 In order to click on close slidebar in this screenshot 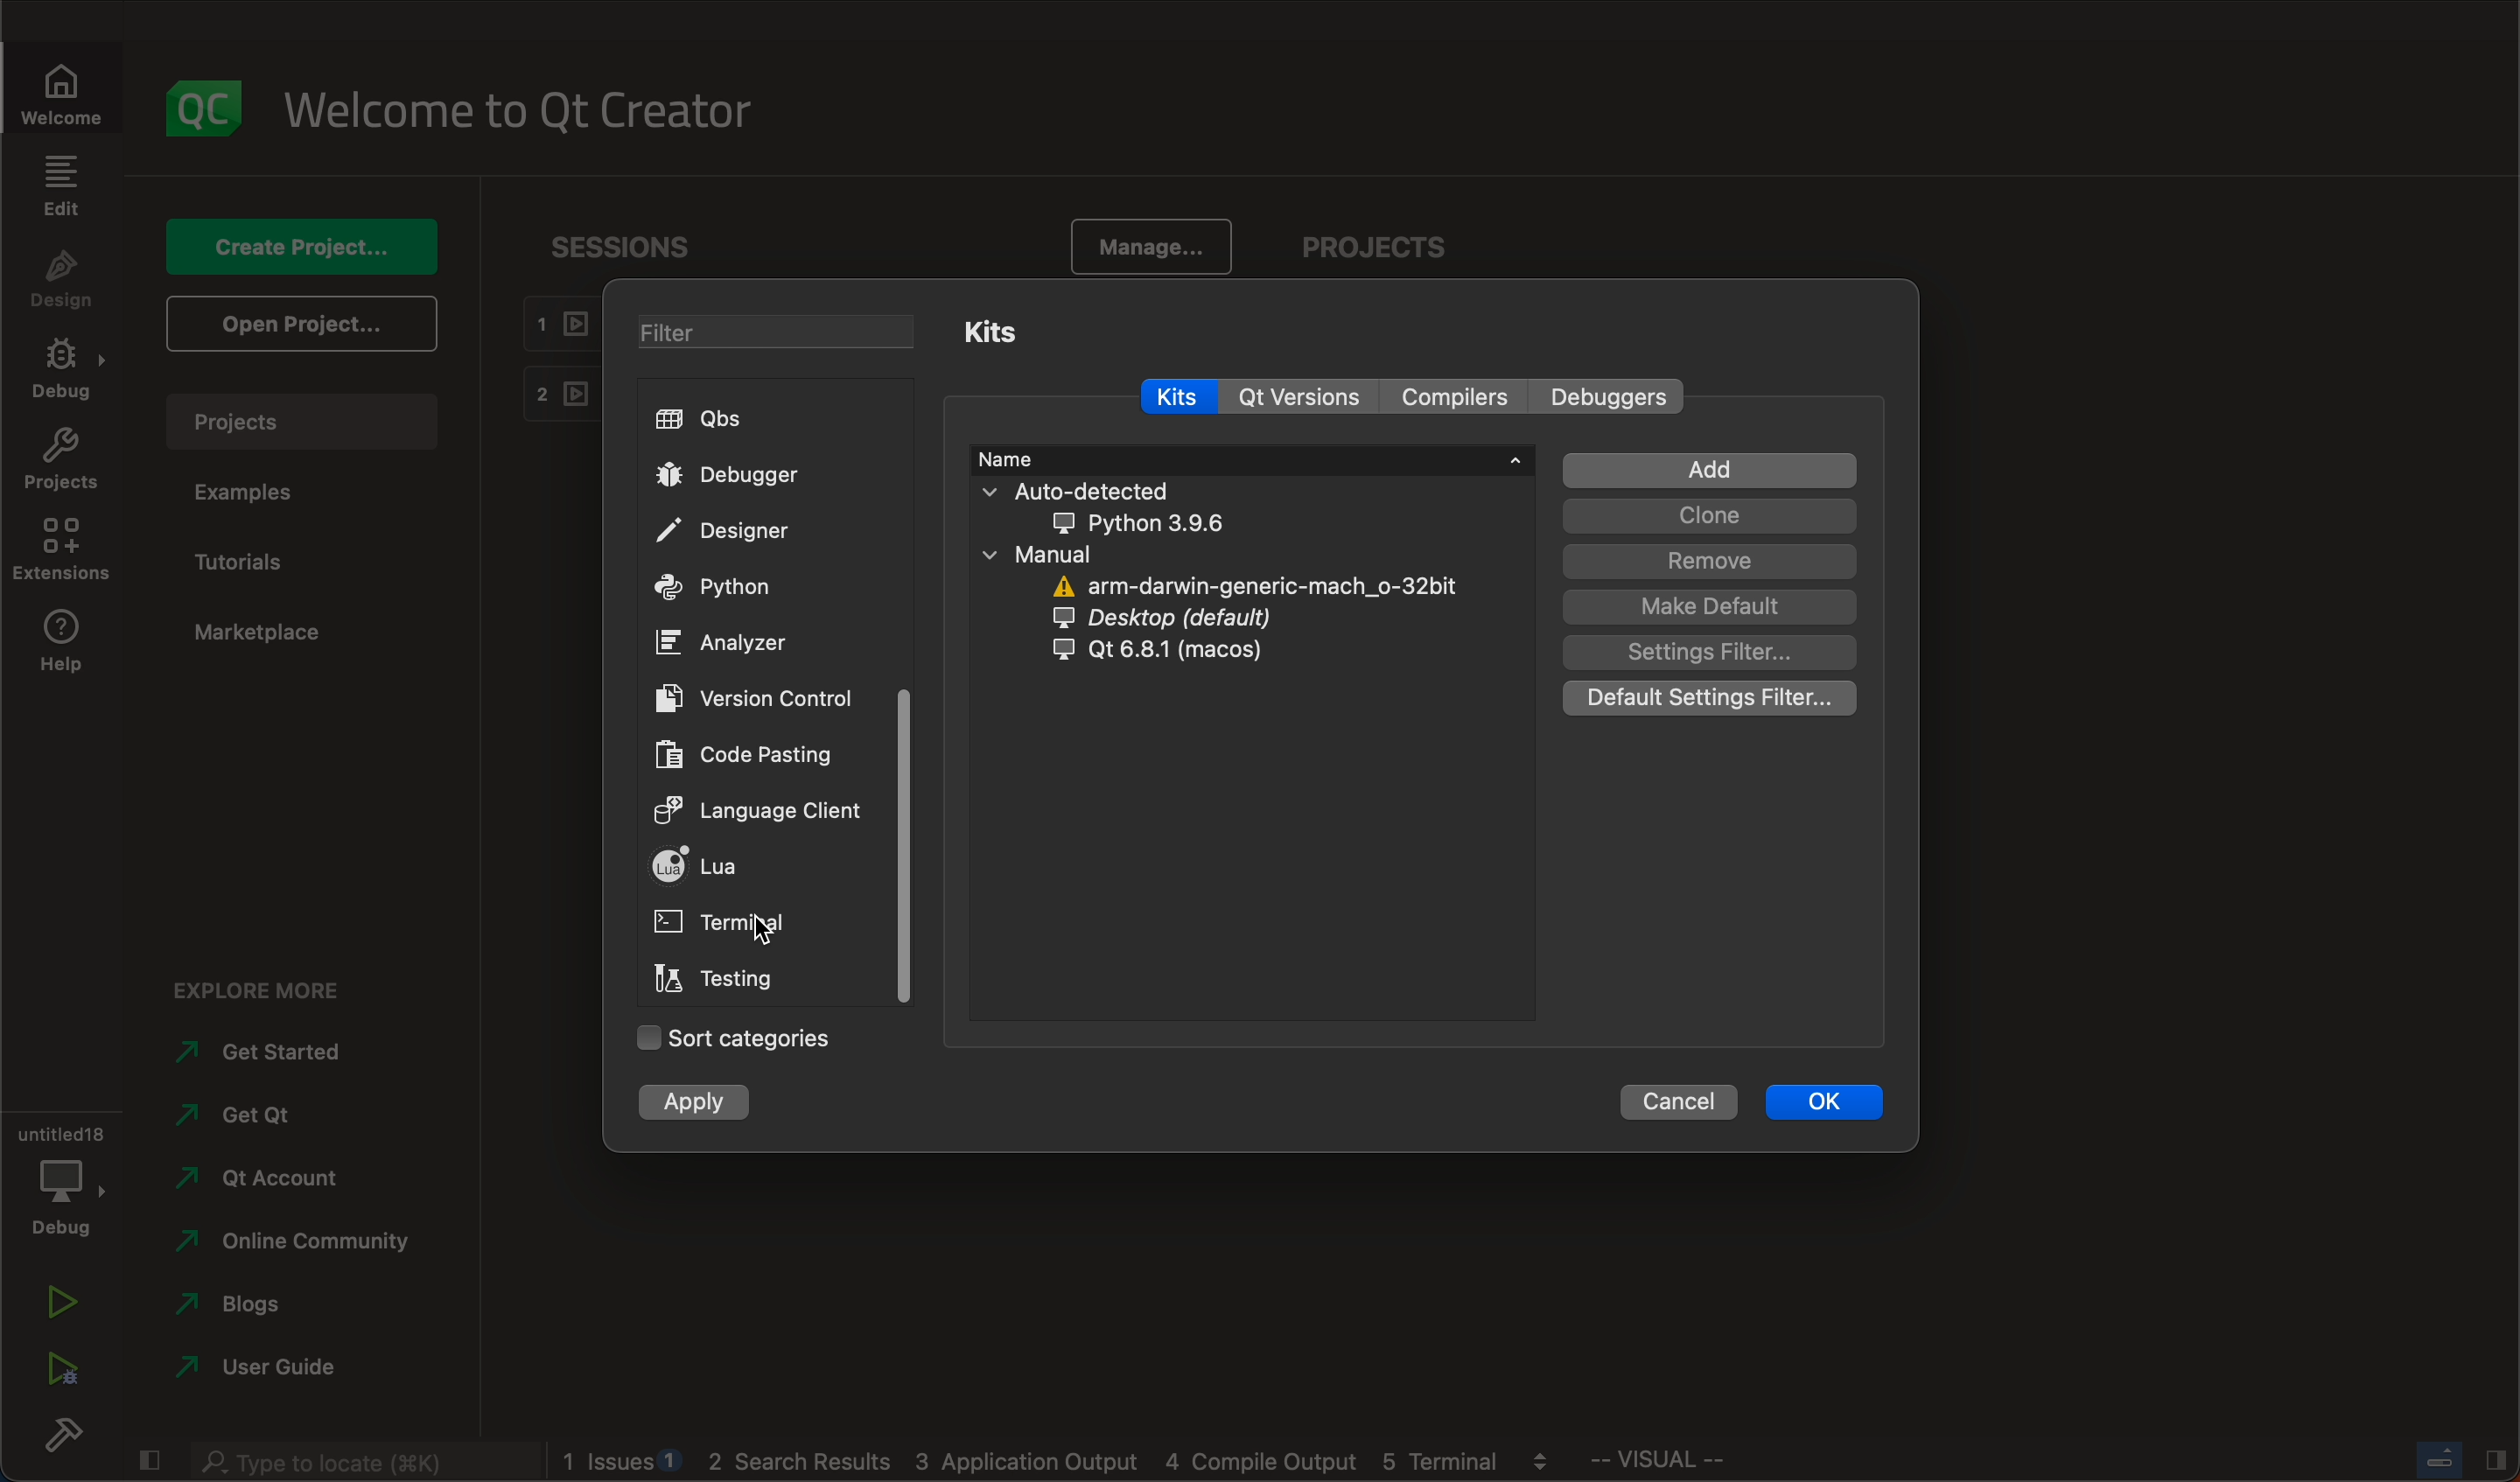, I will do `click(2451, 1462)`.